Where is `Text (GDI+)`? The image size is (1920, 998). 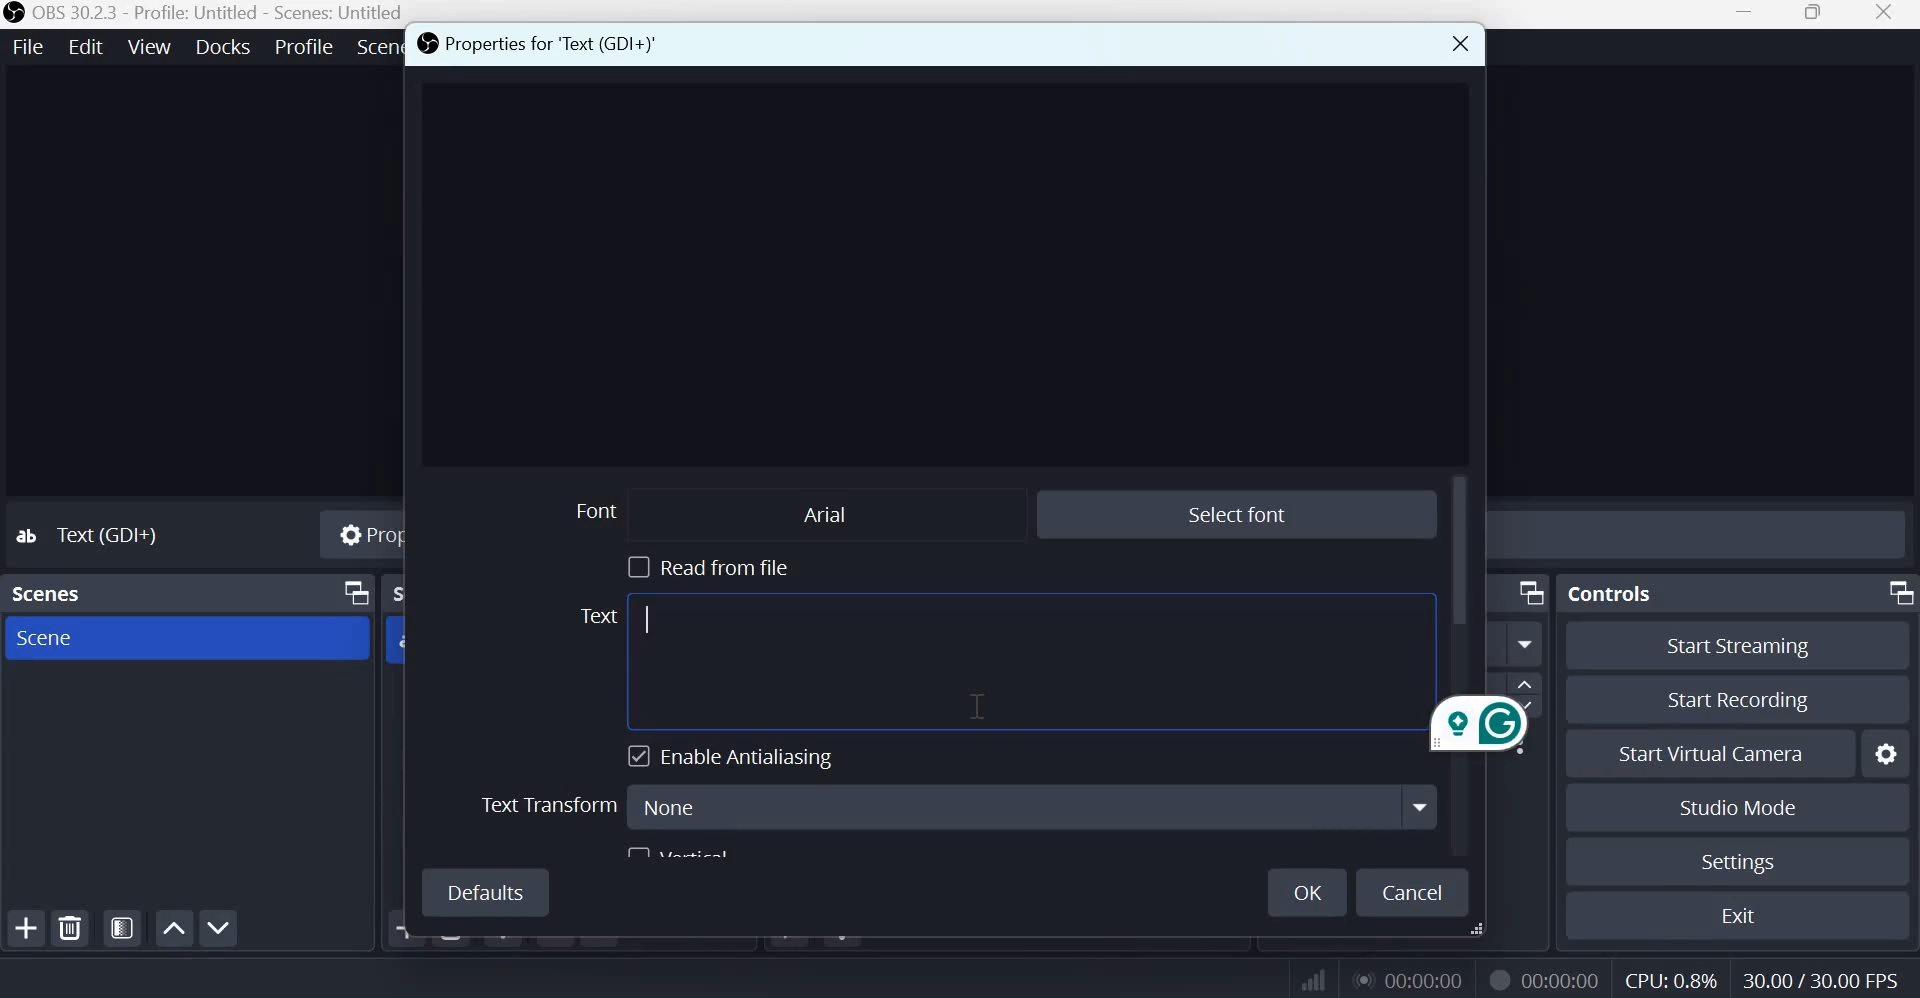 Text (GDI+) is located at coordinates (105, 534).